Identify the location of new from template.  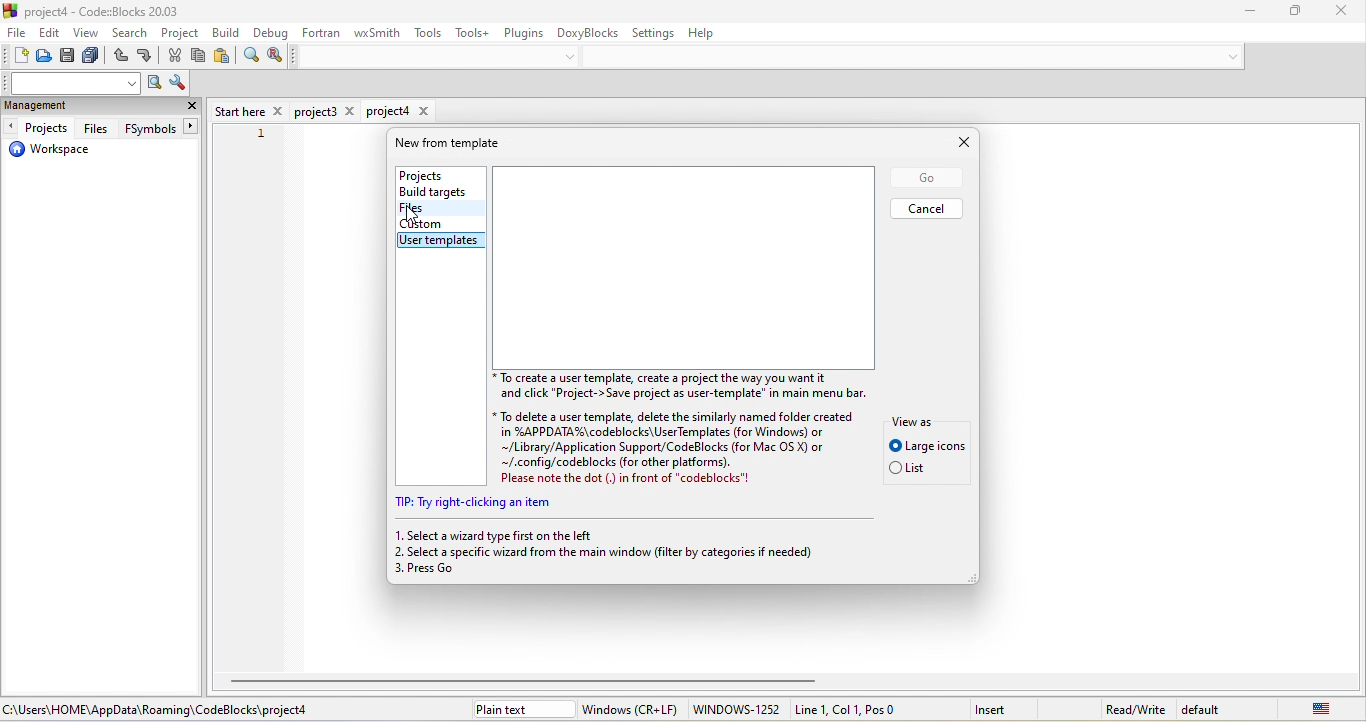
(458, 143).